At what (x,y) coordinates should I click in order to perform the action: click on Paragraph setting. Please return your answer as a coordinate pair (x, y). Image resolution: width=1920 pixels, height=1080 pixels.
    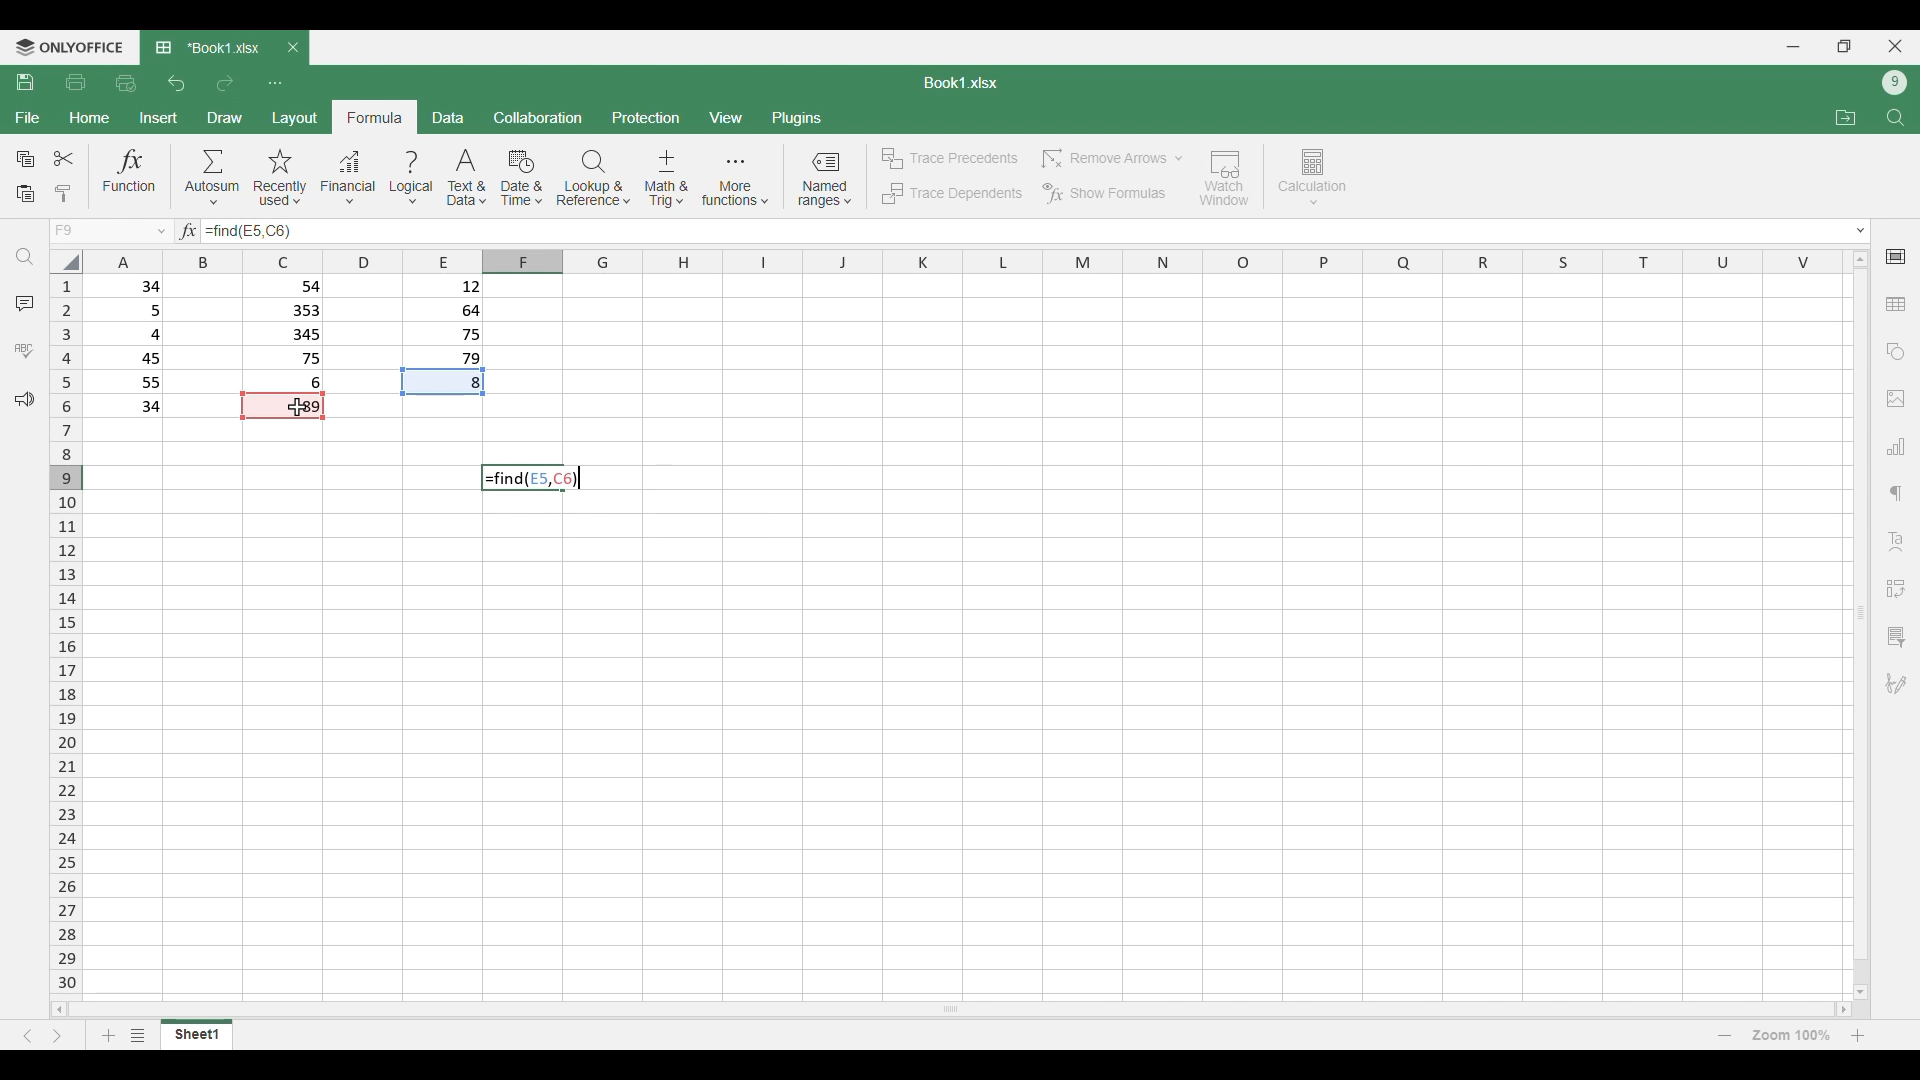
    Looking at the image, I should click on (1897, 494).